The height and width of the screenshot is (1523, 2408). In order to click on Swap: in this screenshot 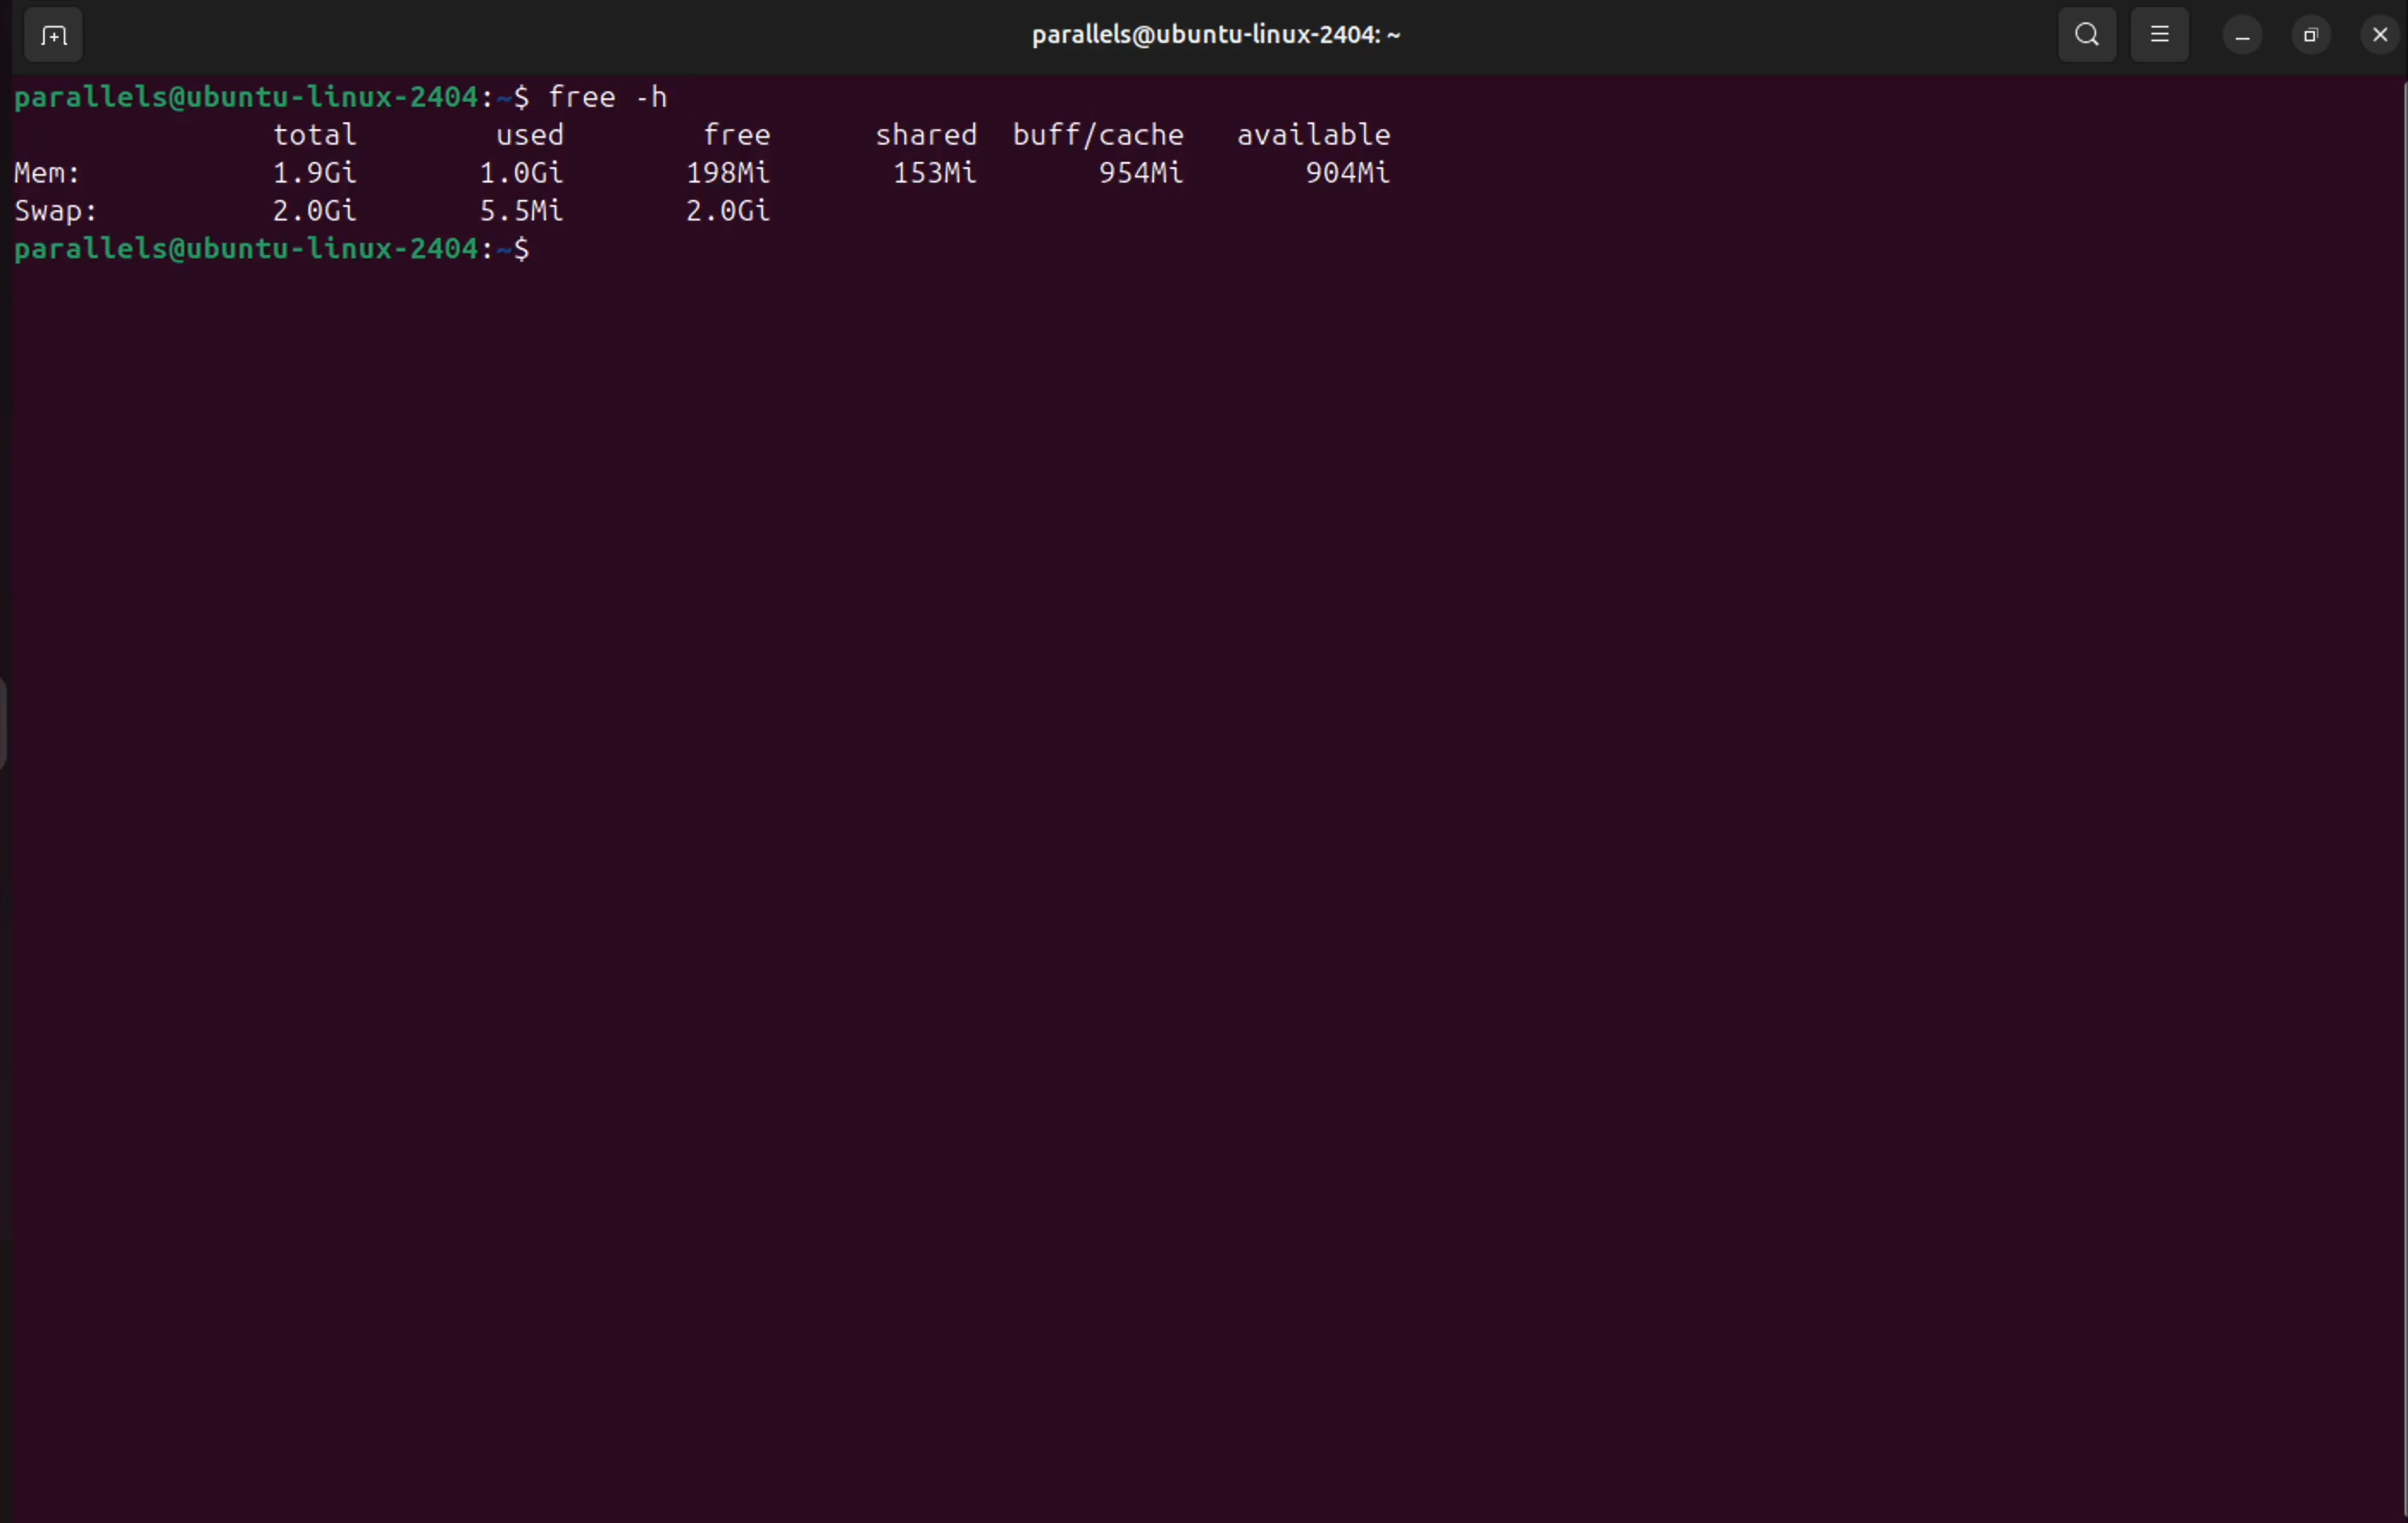, I will do `click(64, 211)`.